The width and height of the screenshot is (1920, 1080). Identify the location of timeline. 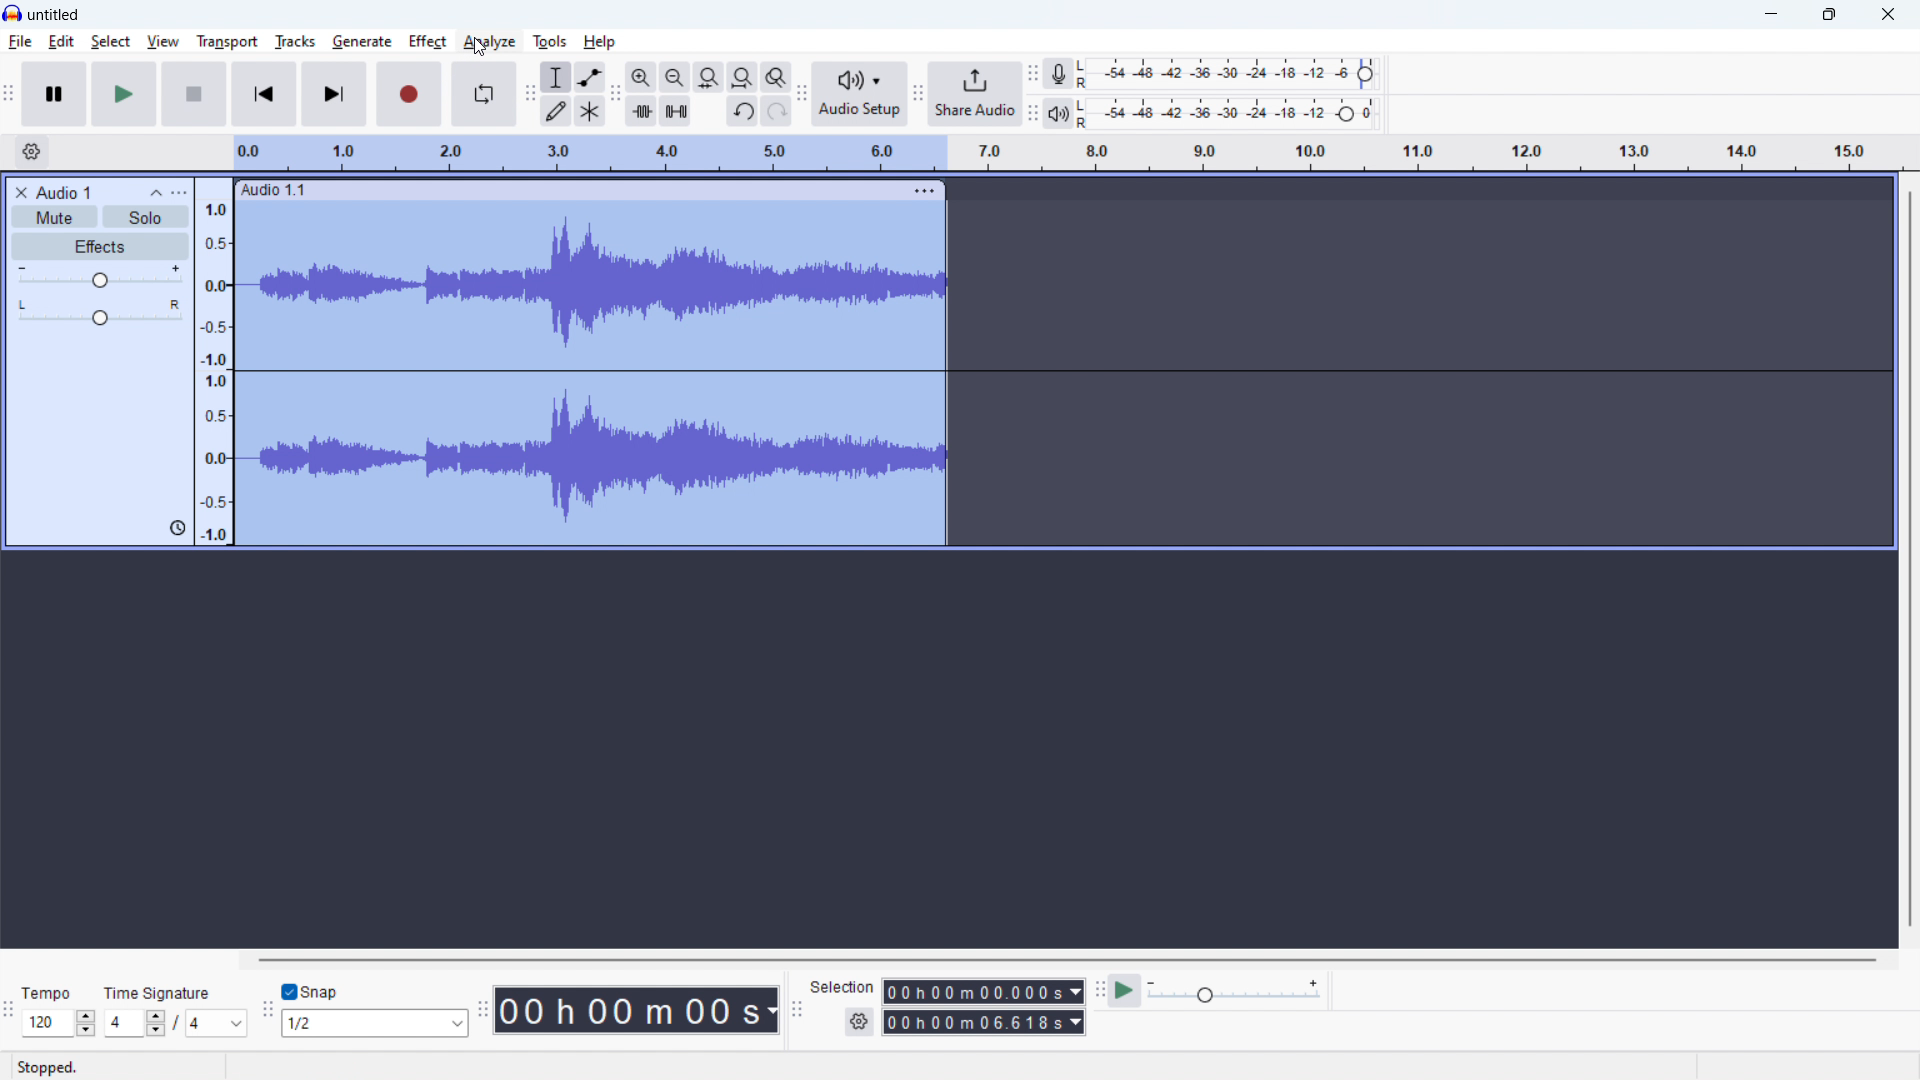
(1068, 153).